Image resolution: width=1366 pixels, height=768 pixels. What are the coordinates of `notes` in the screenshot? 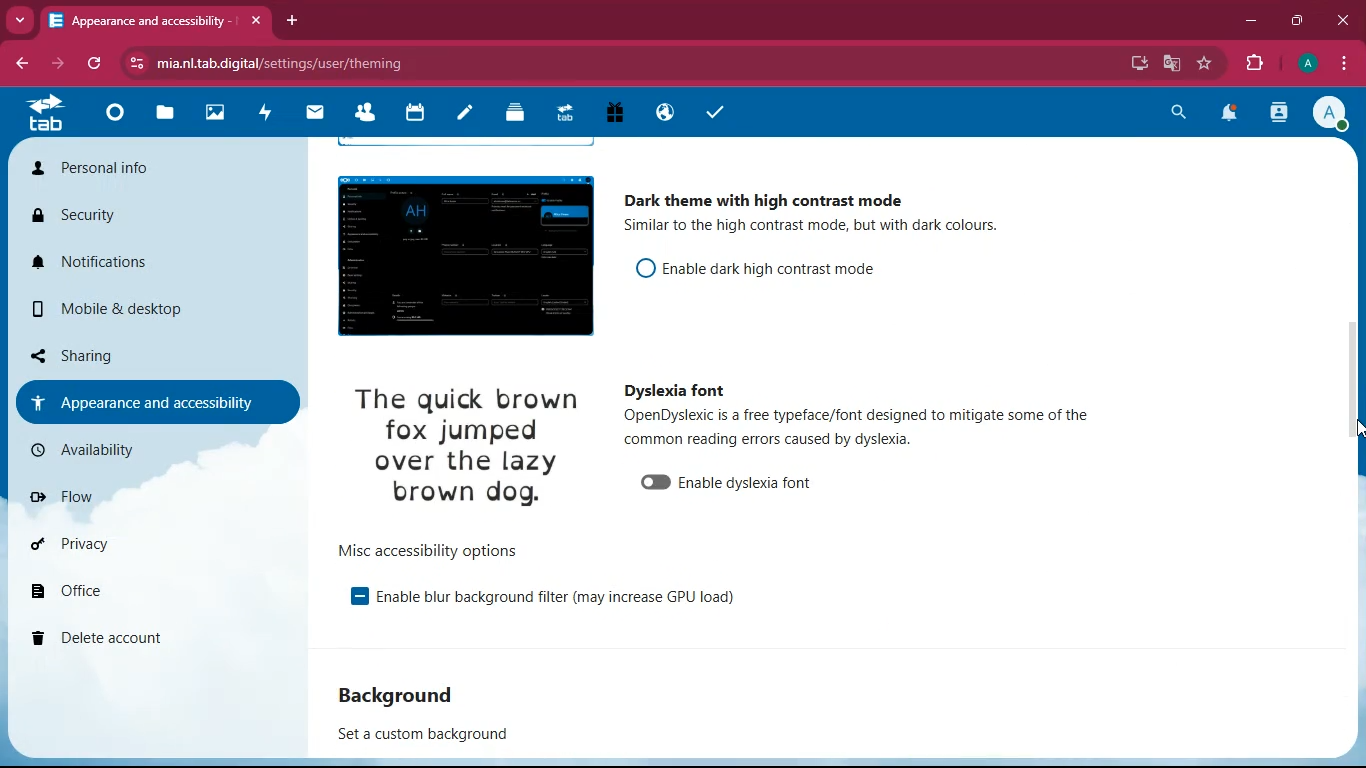 It's located at (470, 113).